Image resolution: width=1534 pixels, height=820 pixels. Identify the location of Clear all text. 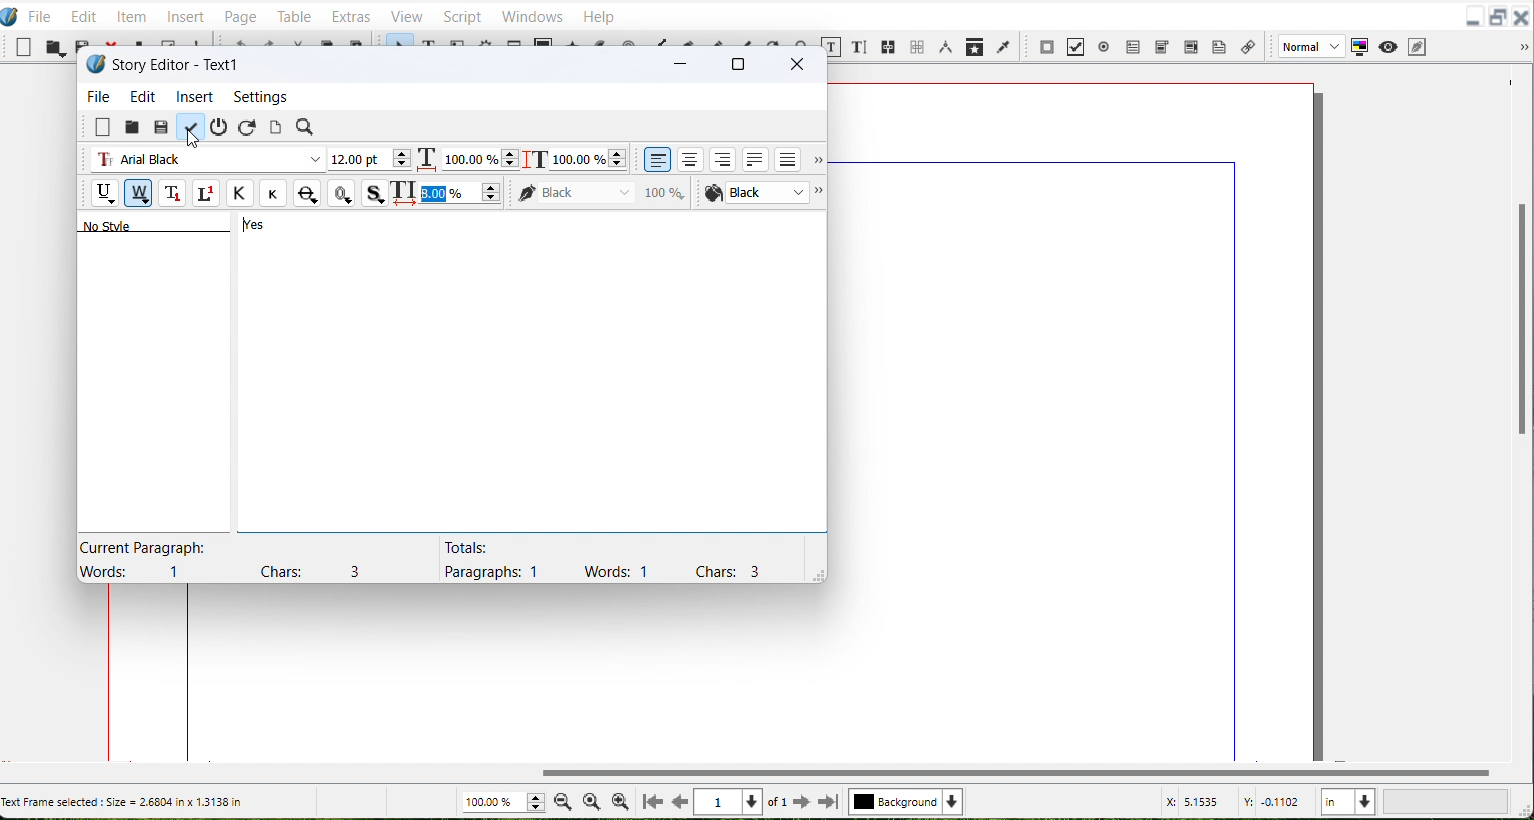
(103, 127).